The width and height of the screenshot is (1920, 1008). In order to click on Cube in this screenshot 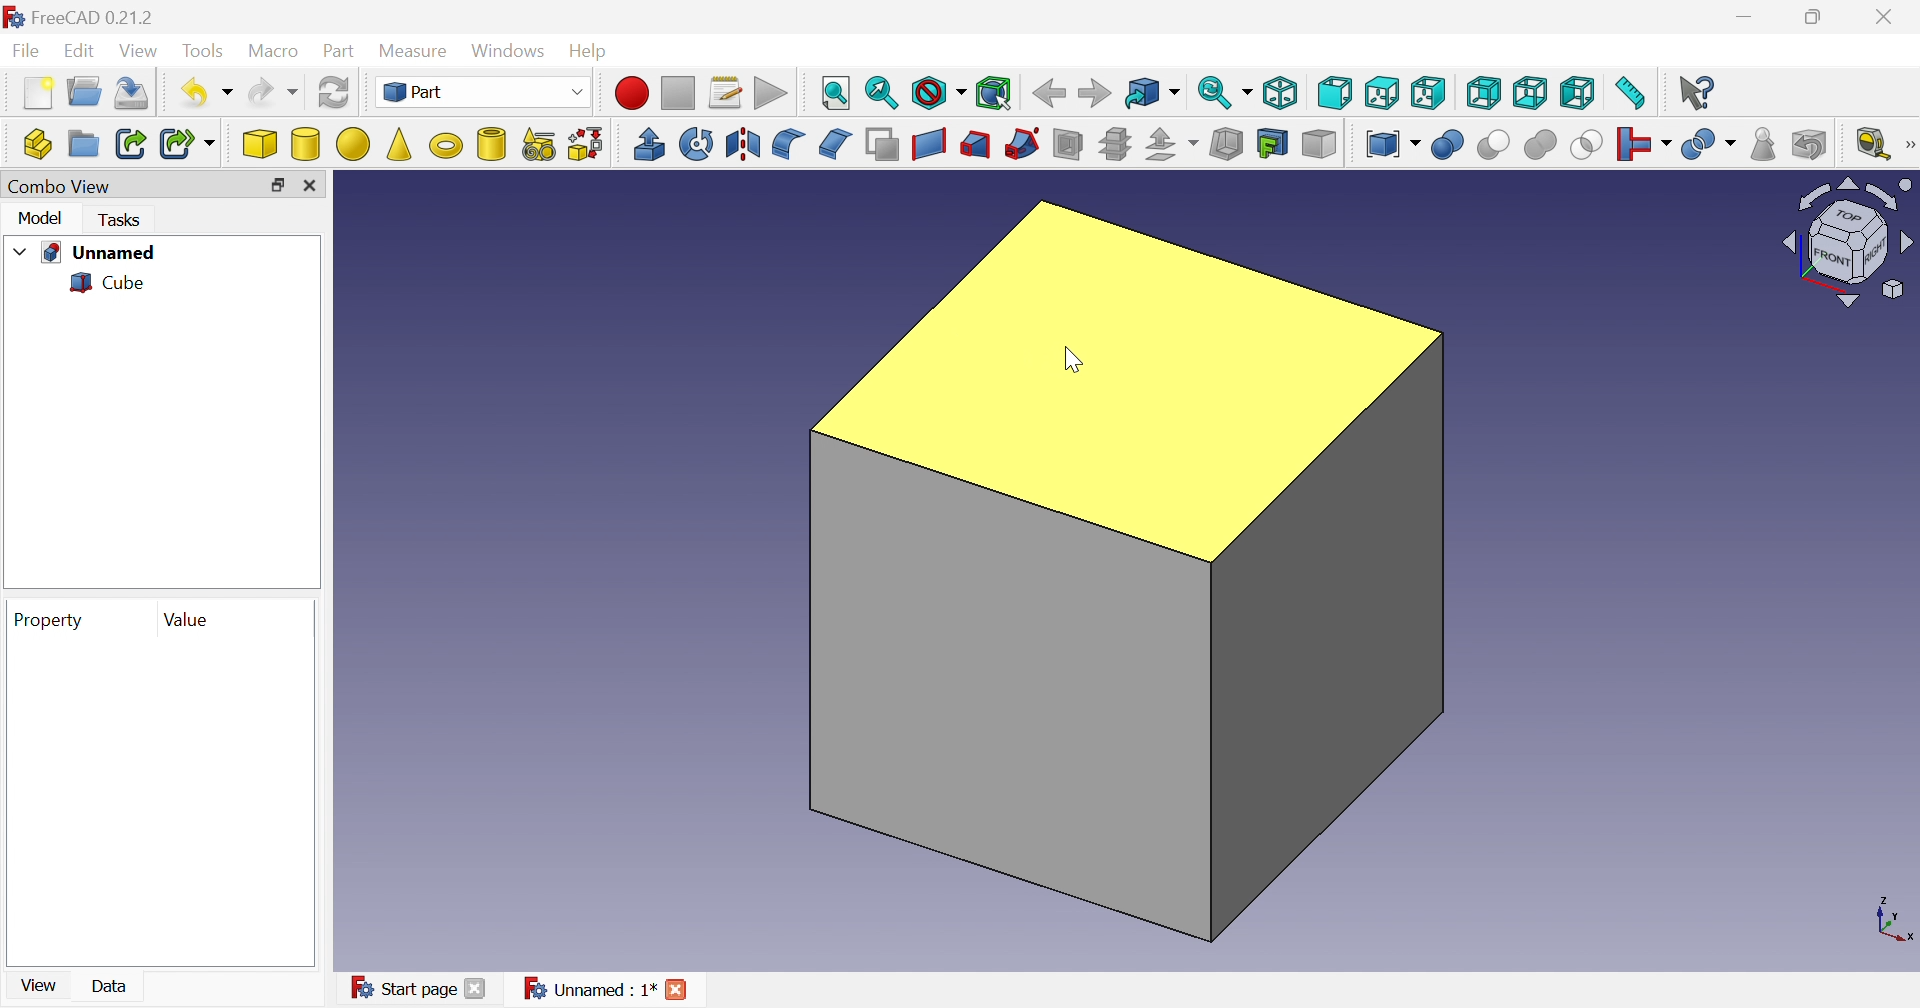, I will do `click(1129, 572)`.